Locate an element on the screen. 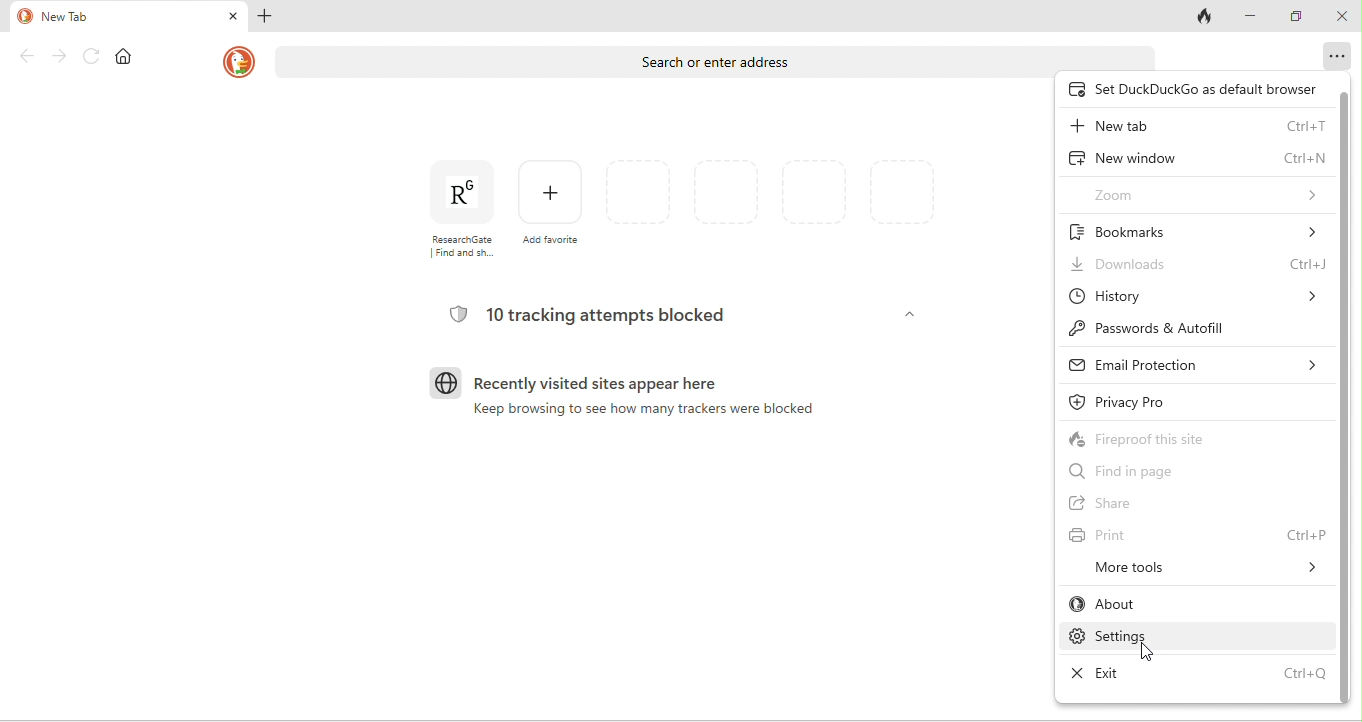  exit is located at coordinates (1199, 677).